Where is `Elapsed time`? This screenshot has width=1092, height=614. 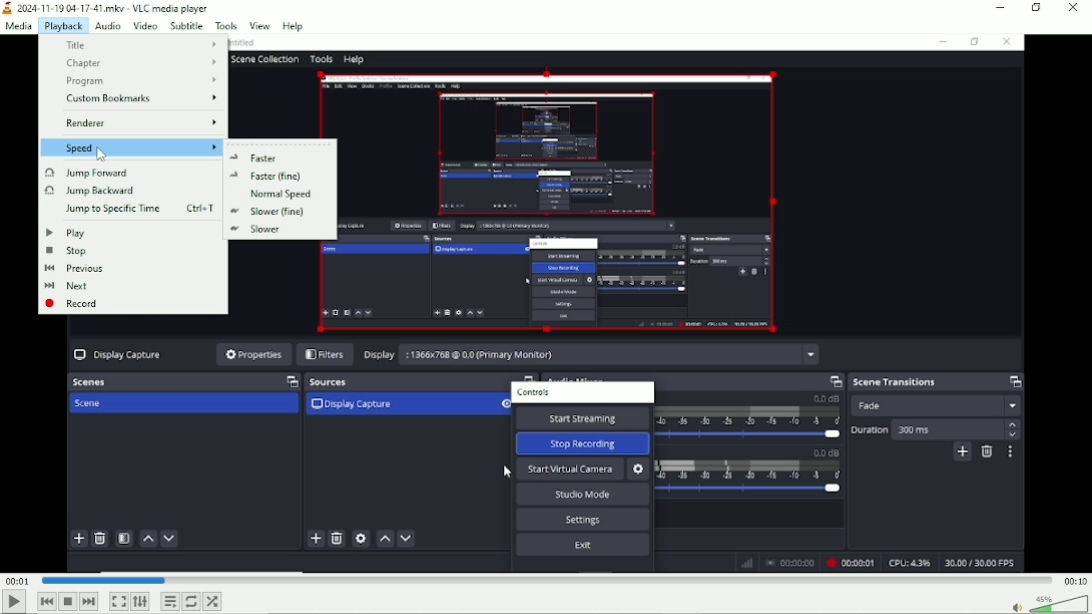
Elapsed time is located at coordinates (15, 579).